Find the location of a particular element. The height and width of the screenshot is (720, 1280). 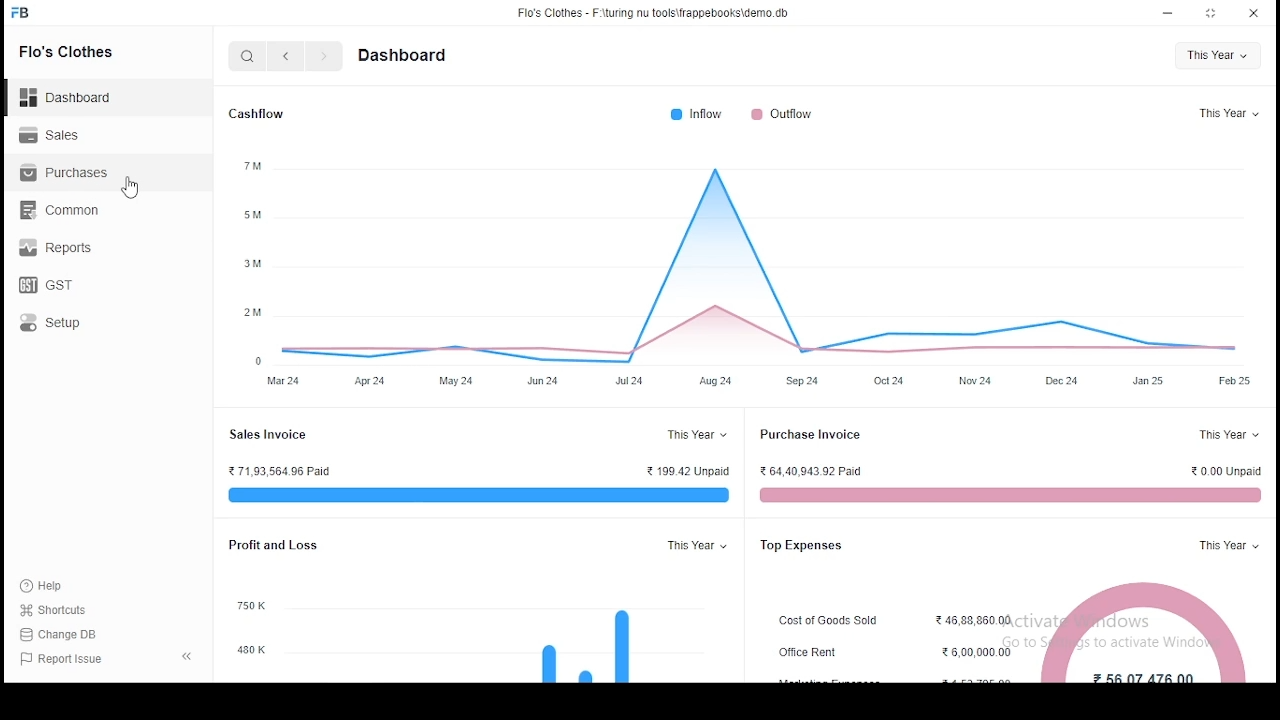

cashflow is located at coordinates (258, 115).